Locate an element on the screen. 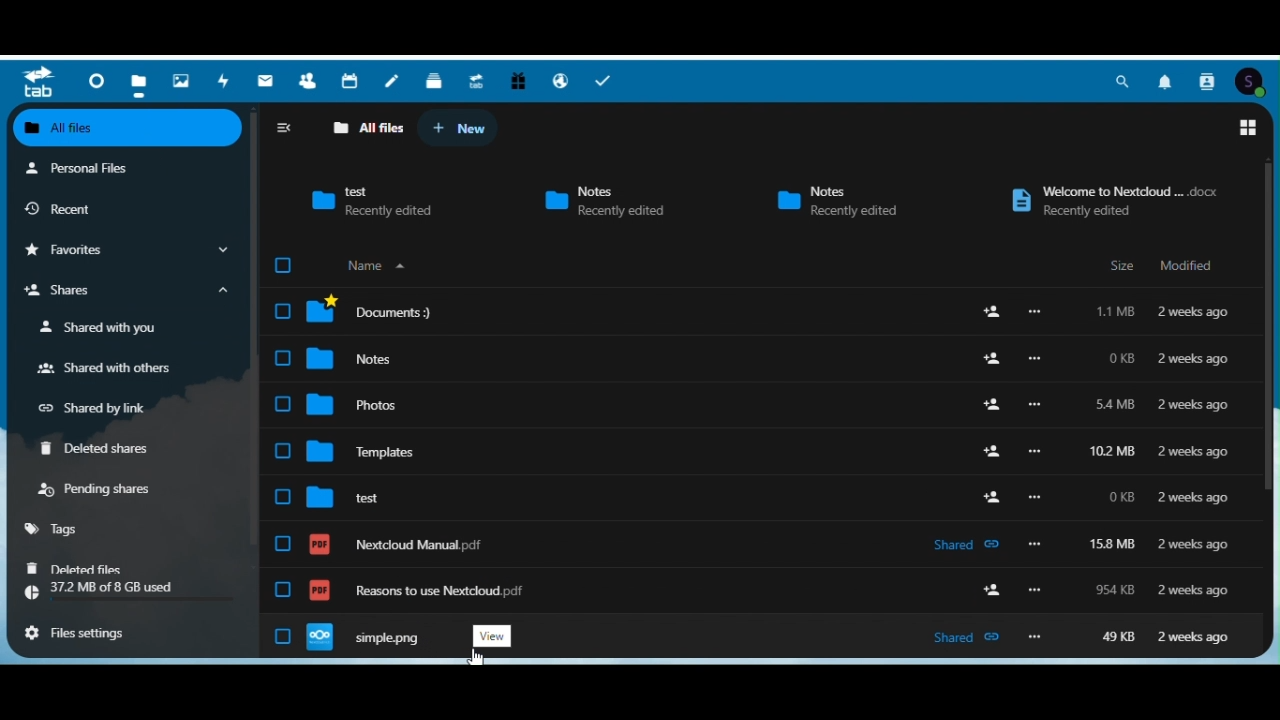 The width and height of the screenshot is (1280, 720). size is located at coordinates (1112, 452).